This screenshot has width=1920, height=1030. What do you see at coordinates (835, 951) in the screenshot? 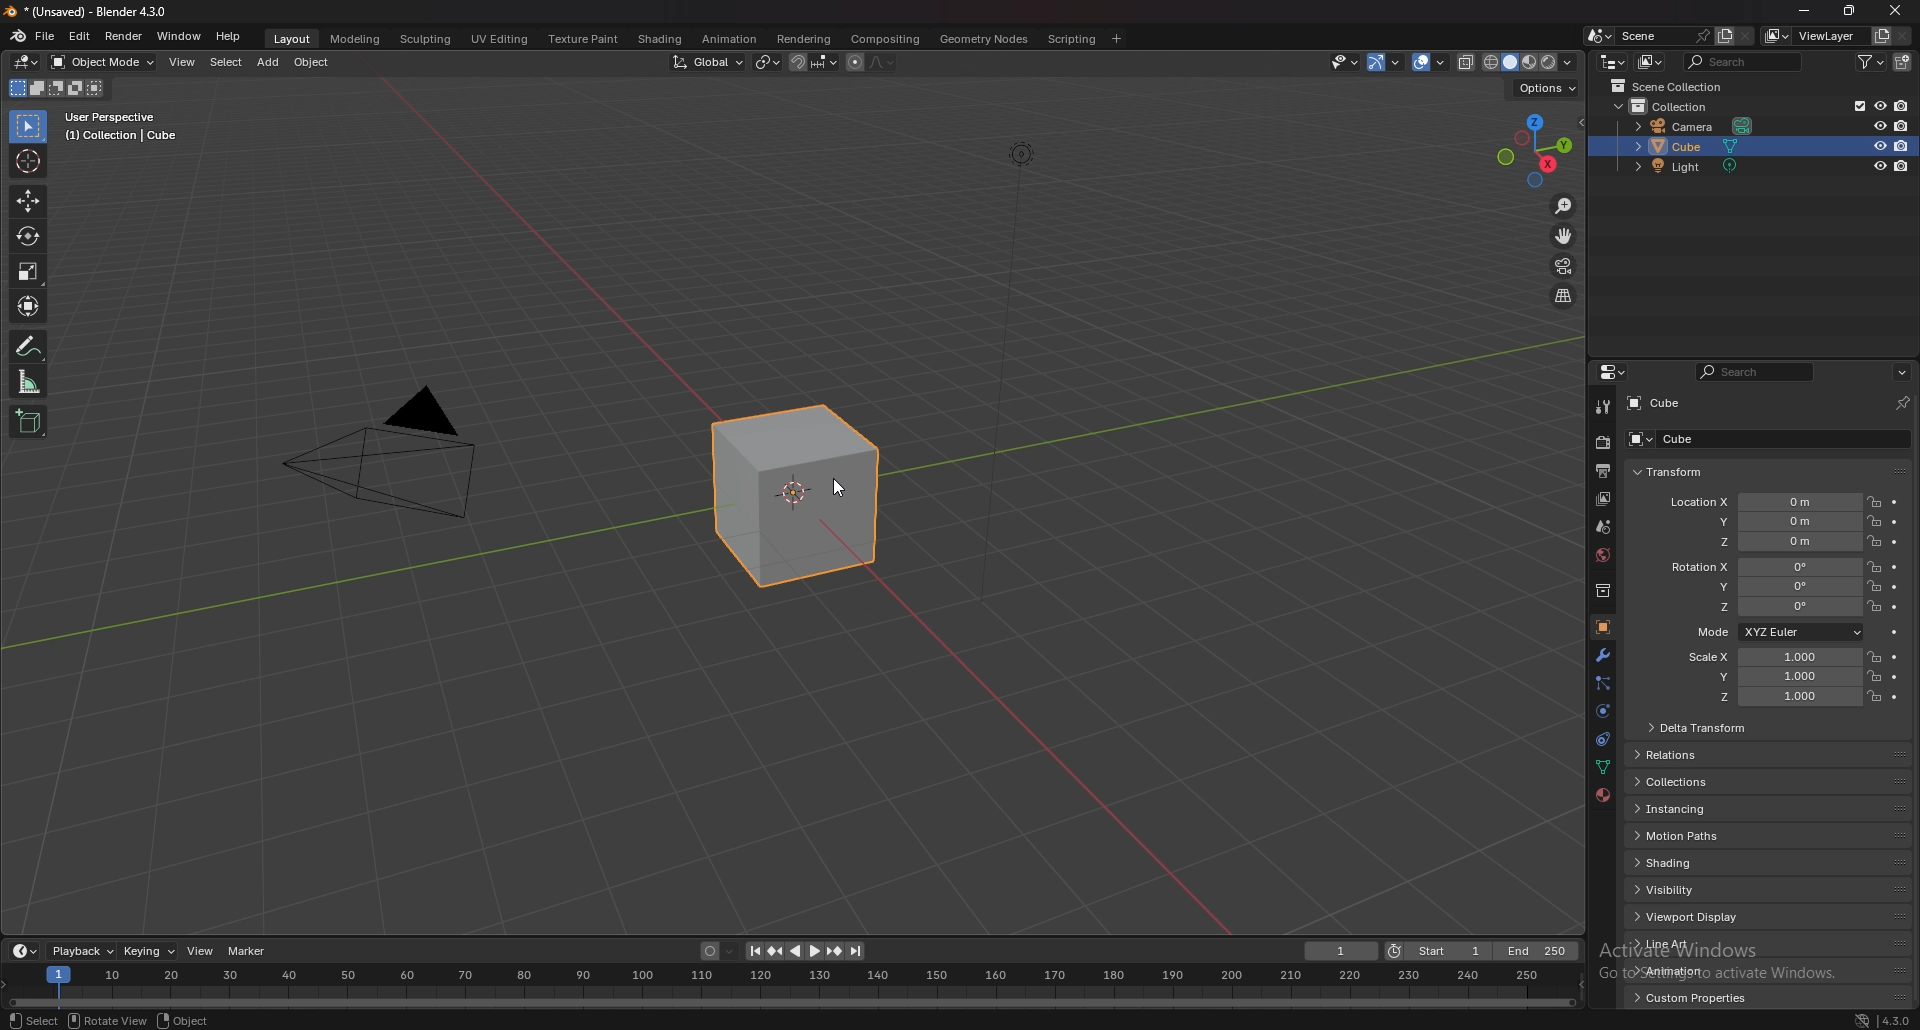
I see `jump to keyframe` at bounding box center [835, 951].